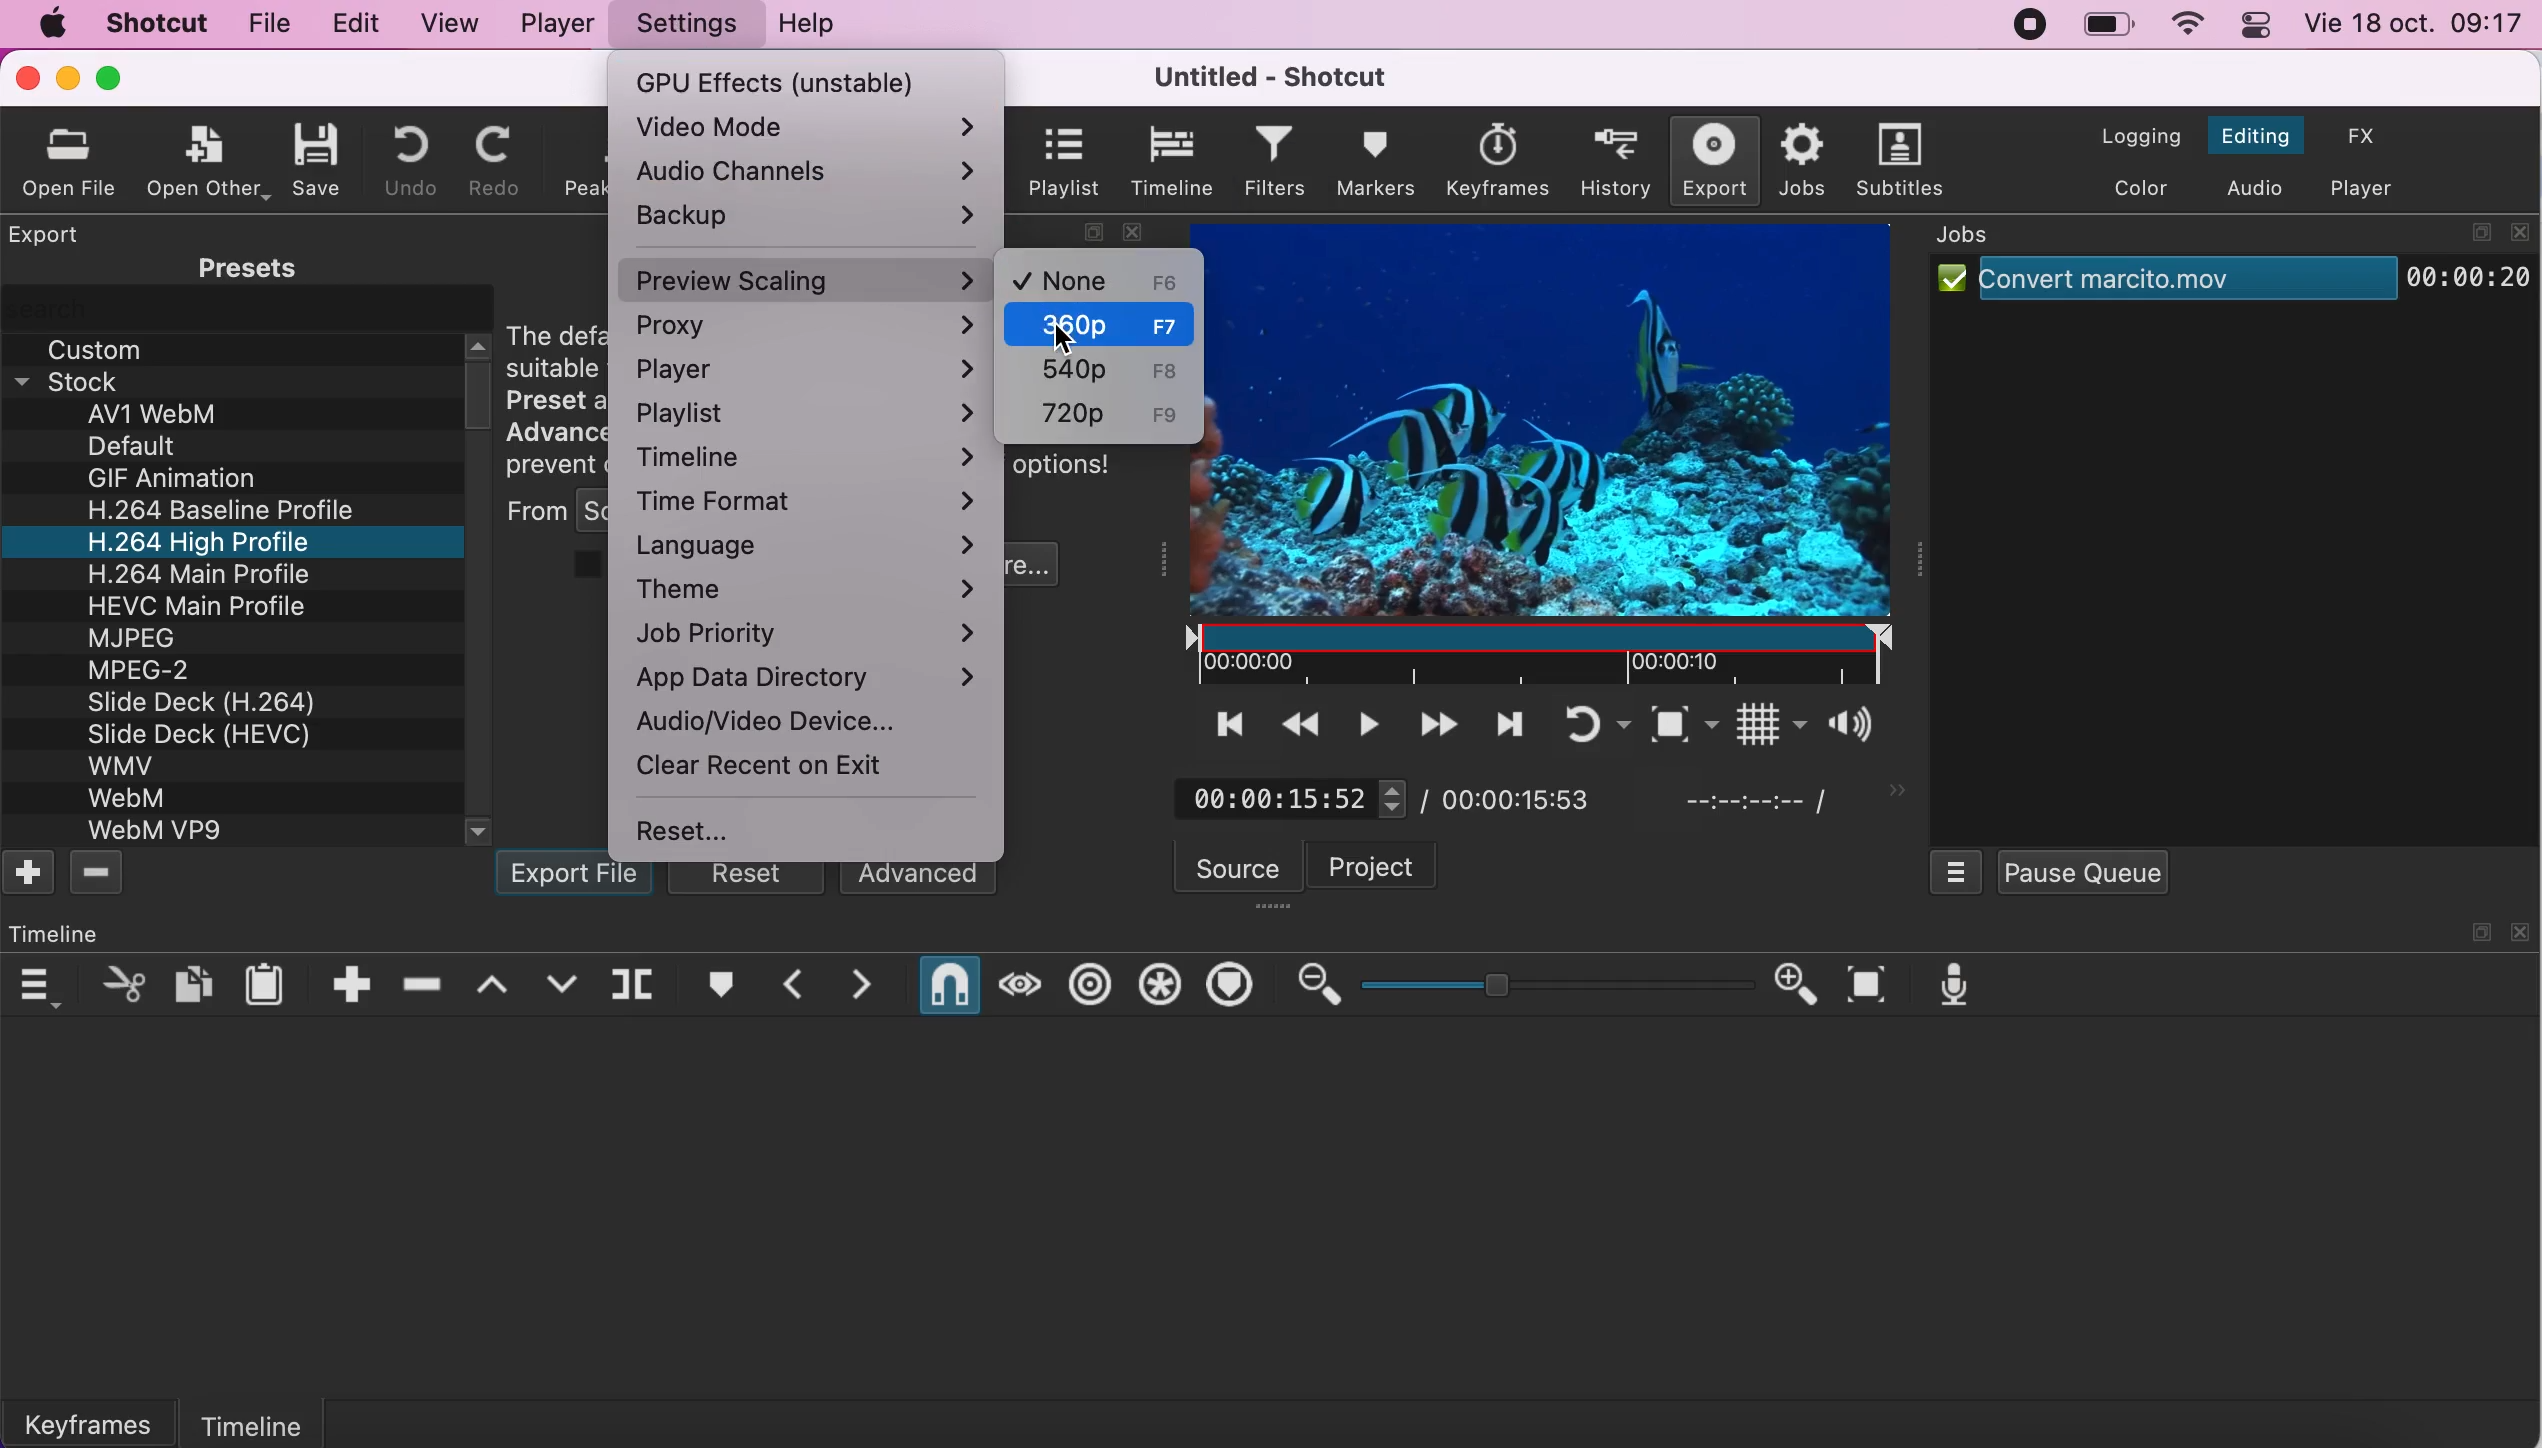  I want to click on save, so click(318, 156).